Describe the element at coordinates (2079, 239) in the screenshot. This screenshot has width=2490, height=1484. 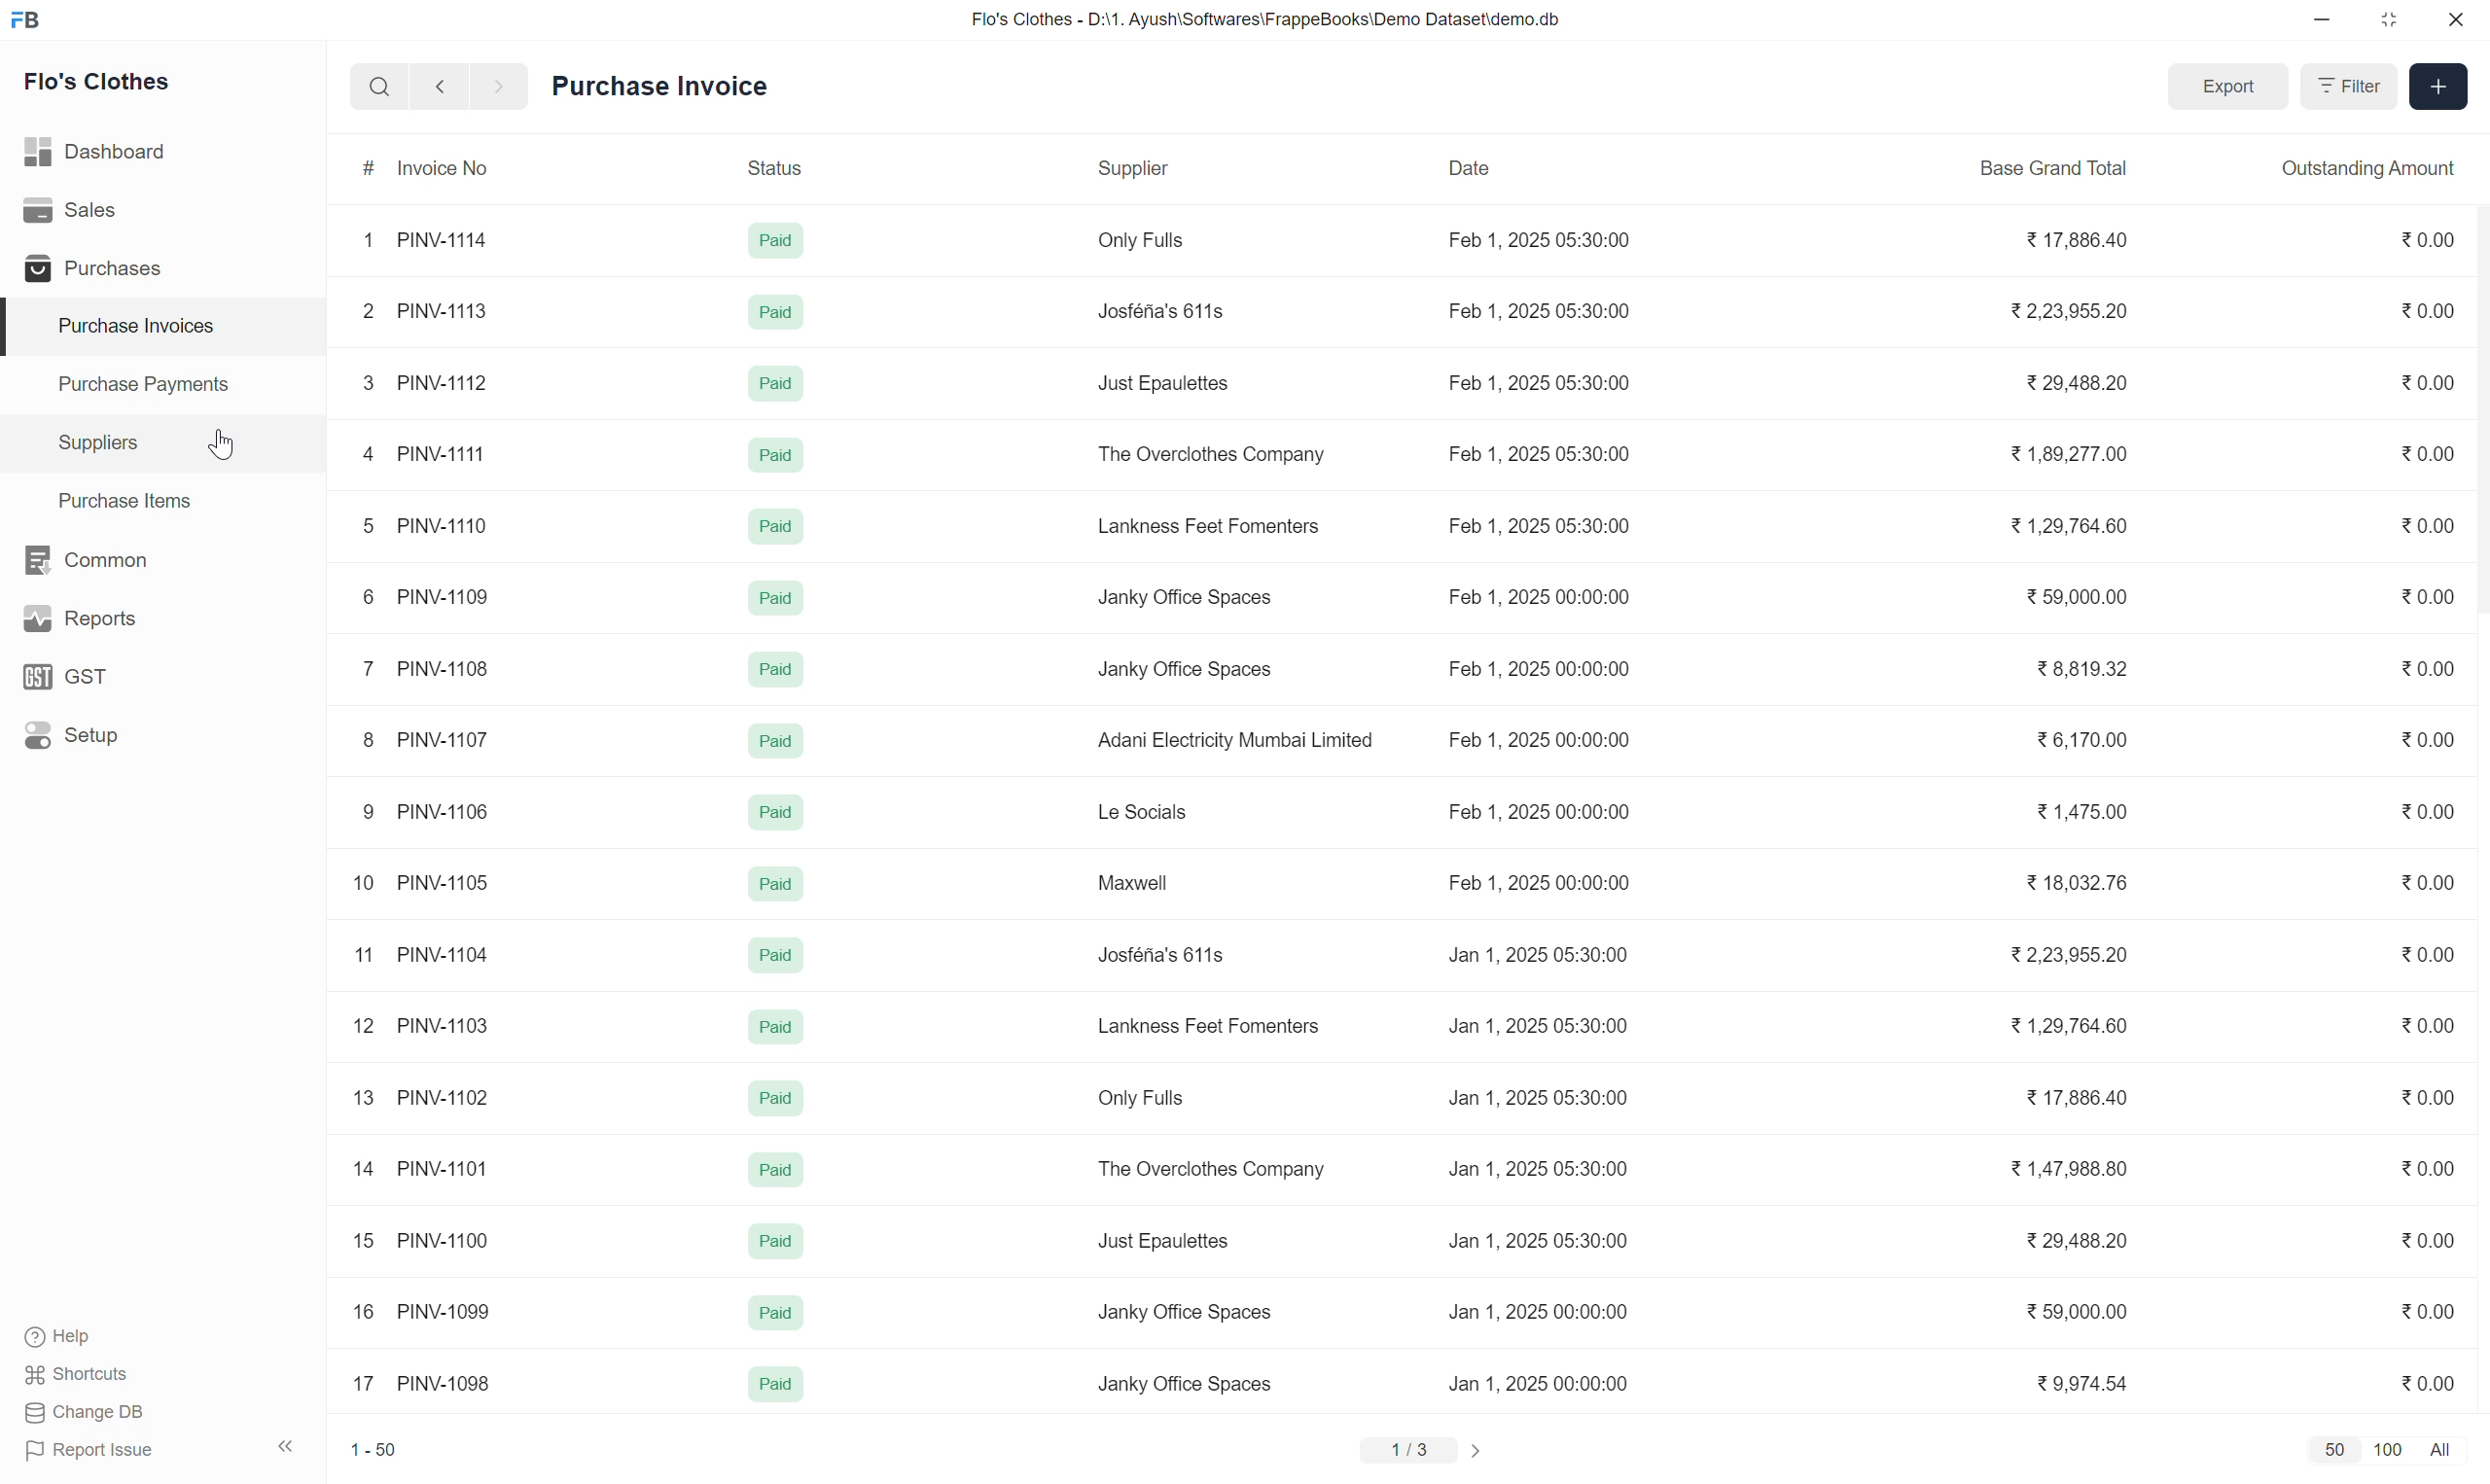
I see `17,886.40` at that location.